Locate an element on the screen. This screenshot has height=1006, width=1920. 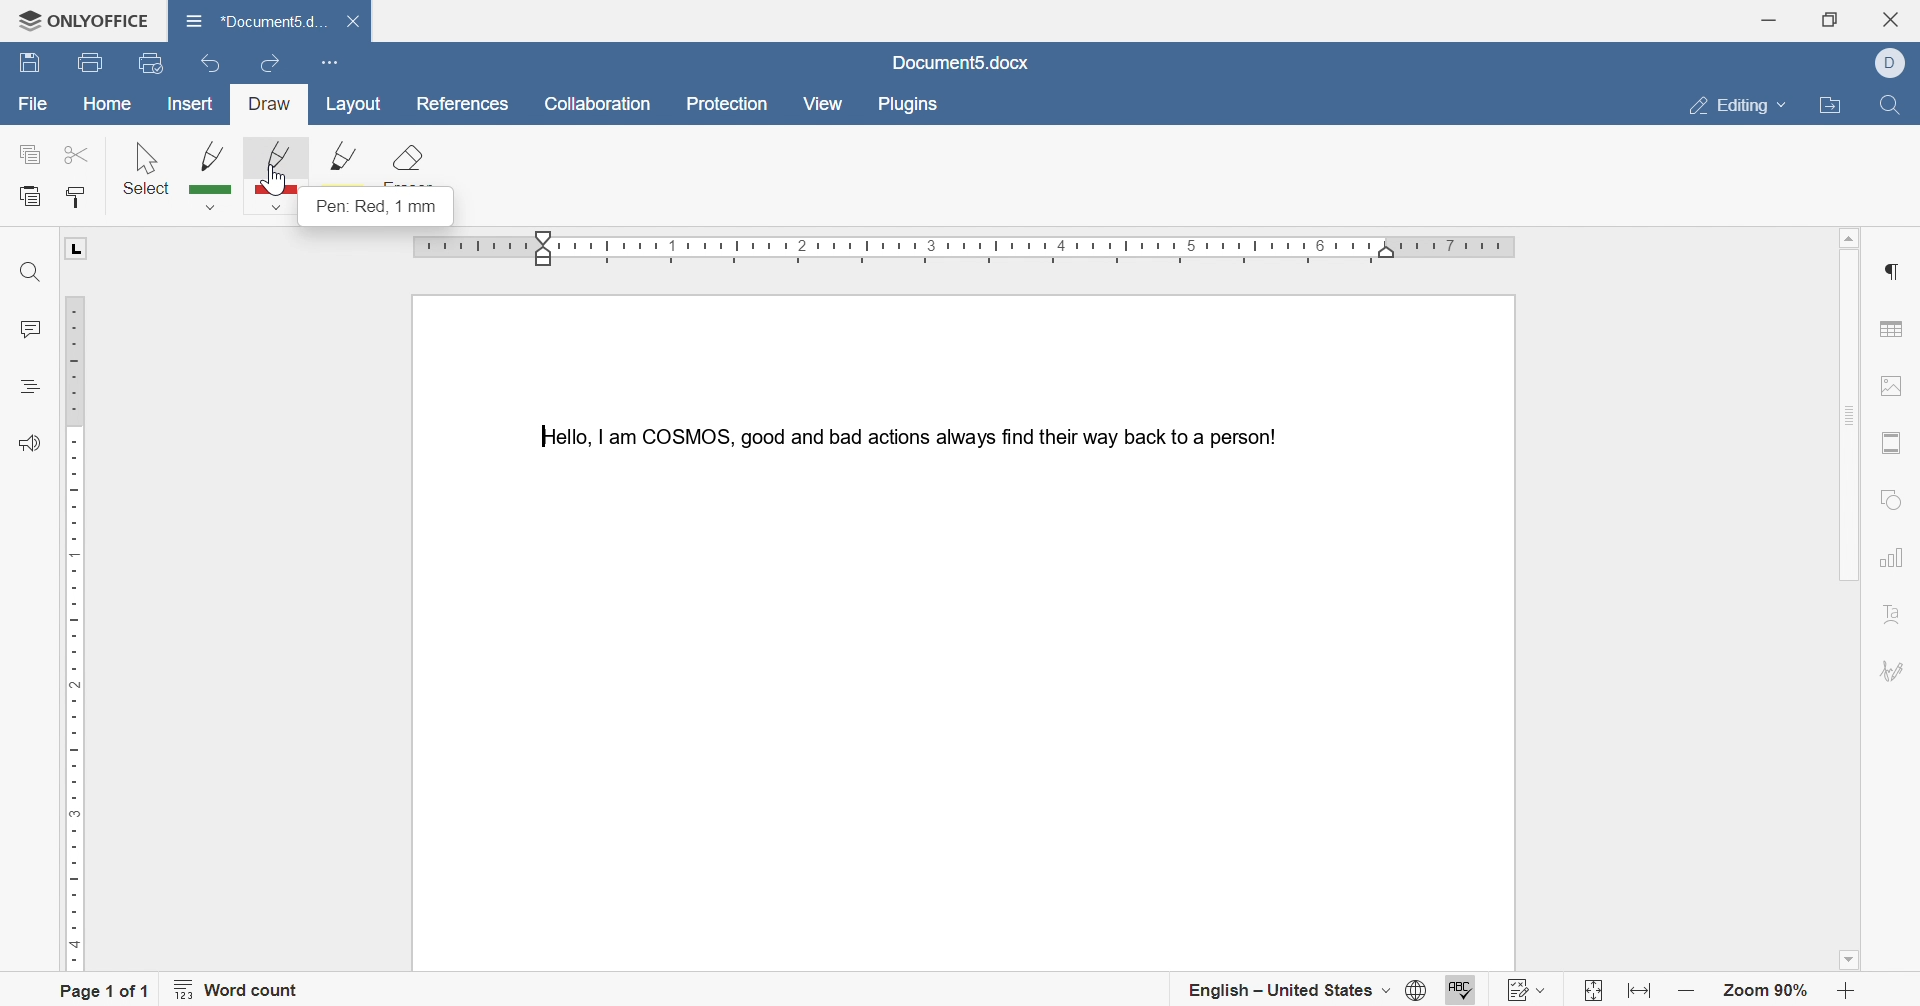
redo is located at coordinates (270, 59).